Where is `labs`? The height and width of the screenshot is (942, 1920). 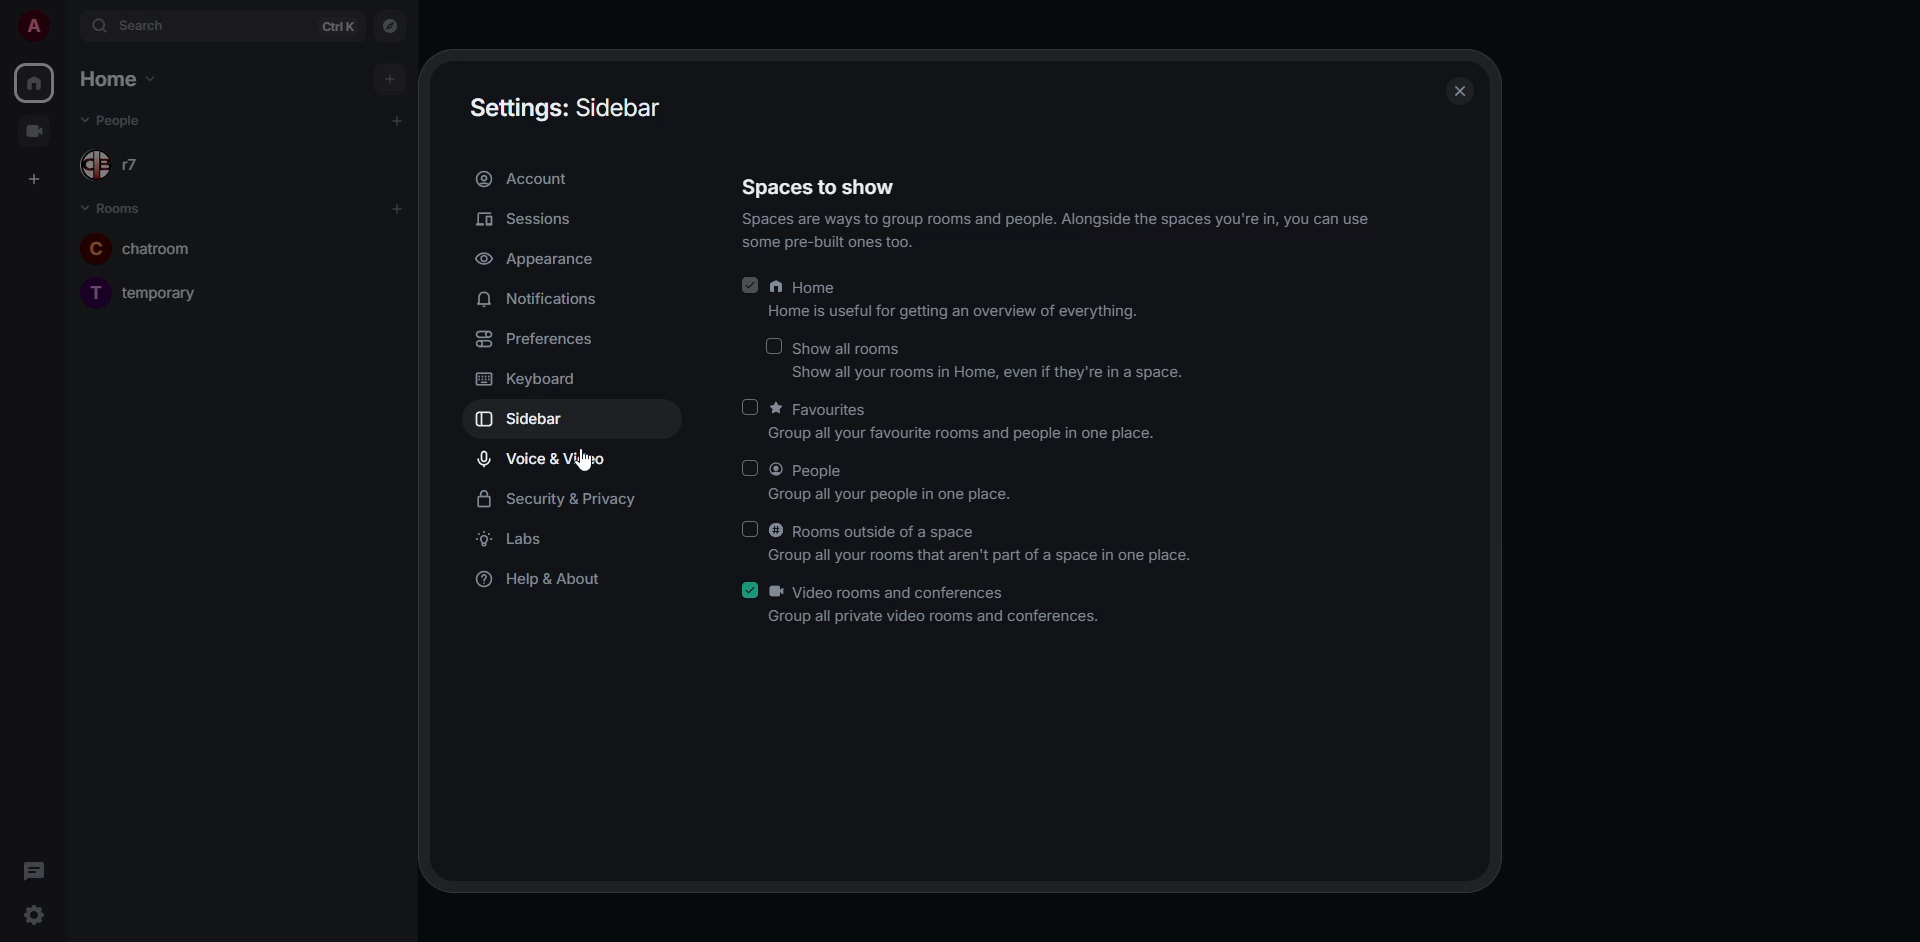
labs is located at coordinates (520, 540).